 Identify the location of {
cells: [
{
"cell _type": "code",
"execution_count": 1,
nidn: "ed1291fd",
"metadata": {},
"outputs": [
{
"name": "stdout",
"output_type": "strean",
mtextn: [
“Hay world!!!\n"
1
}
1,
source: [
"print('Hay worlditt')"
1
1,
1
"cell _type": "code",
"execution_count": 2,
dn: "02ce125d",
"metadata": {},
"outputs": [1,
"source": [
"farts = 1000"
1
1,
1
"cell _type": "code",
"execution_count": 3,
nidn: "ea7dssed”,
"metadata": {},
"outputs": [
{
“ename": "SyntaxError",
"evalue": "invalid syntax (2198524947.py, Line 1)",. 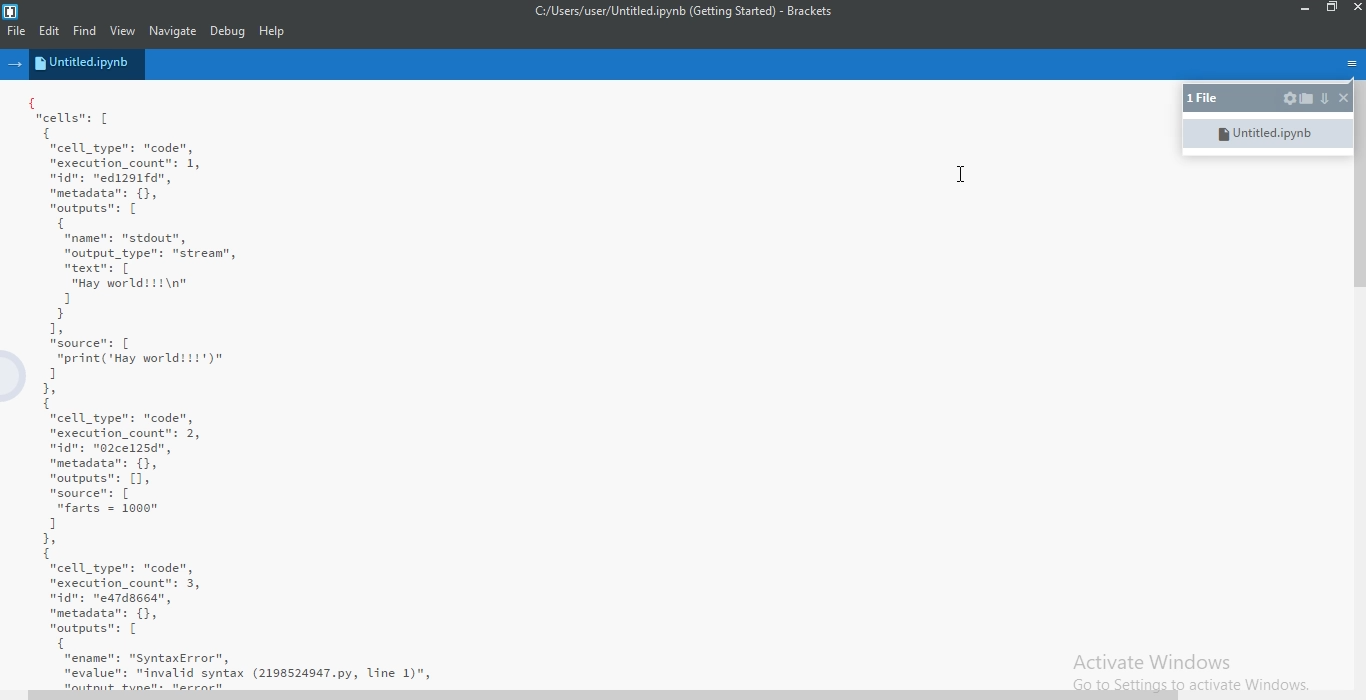
(583, 388).